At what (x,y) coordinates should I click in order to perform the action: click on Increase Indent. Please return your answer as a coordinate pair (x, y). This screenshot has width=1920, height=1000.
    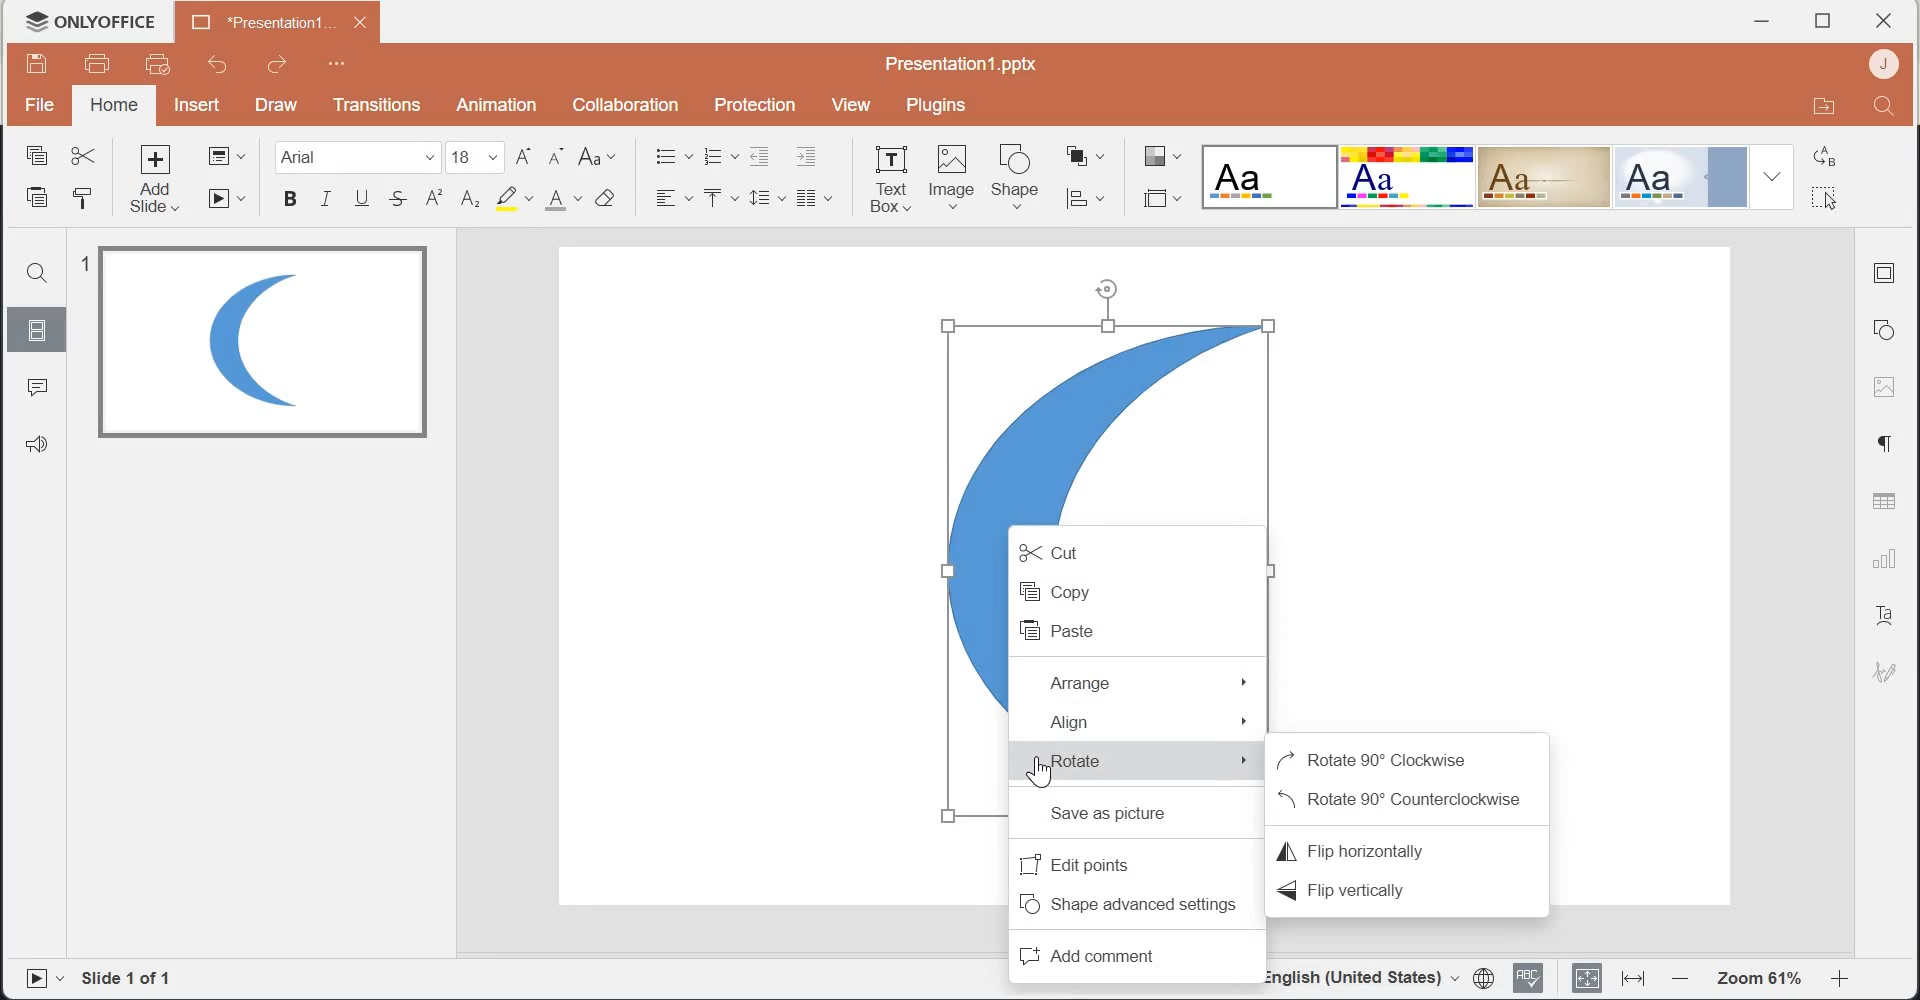
    Looking at the image, I should click on (805, 157).